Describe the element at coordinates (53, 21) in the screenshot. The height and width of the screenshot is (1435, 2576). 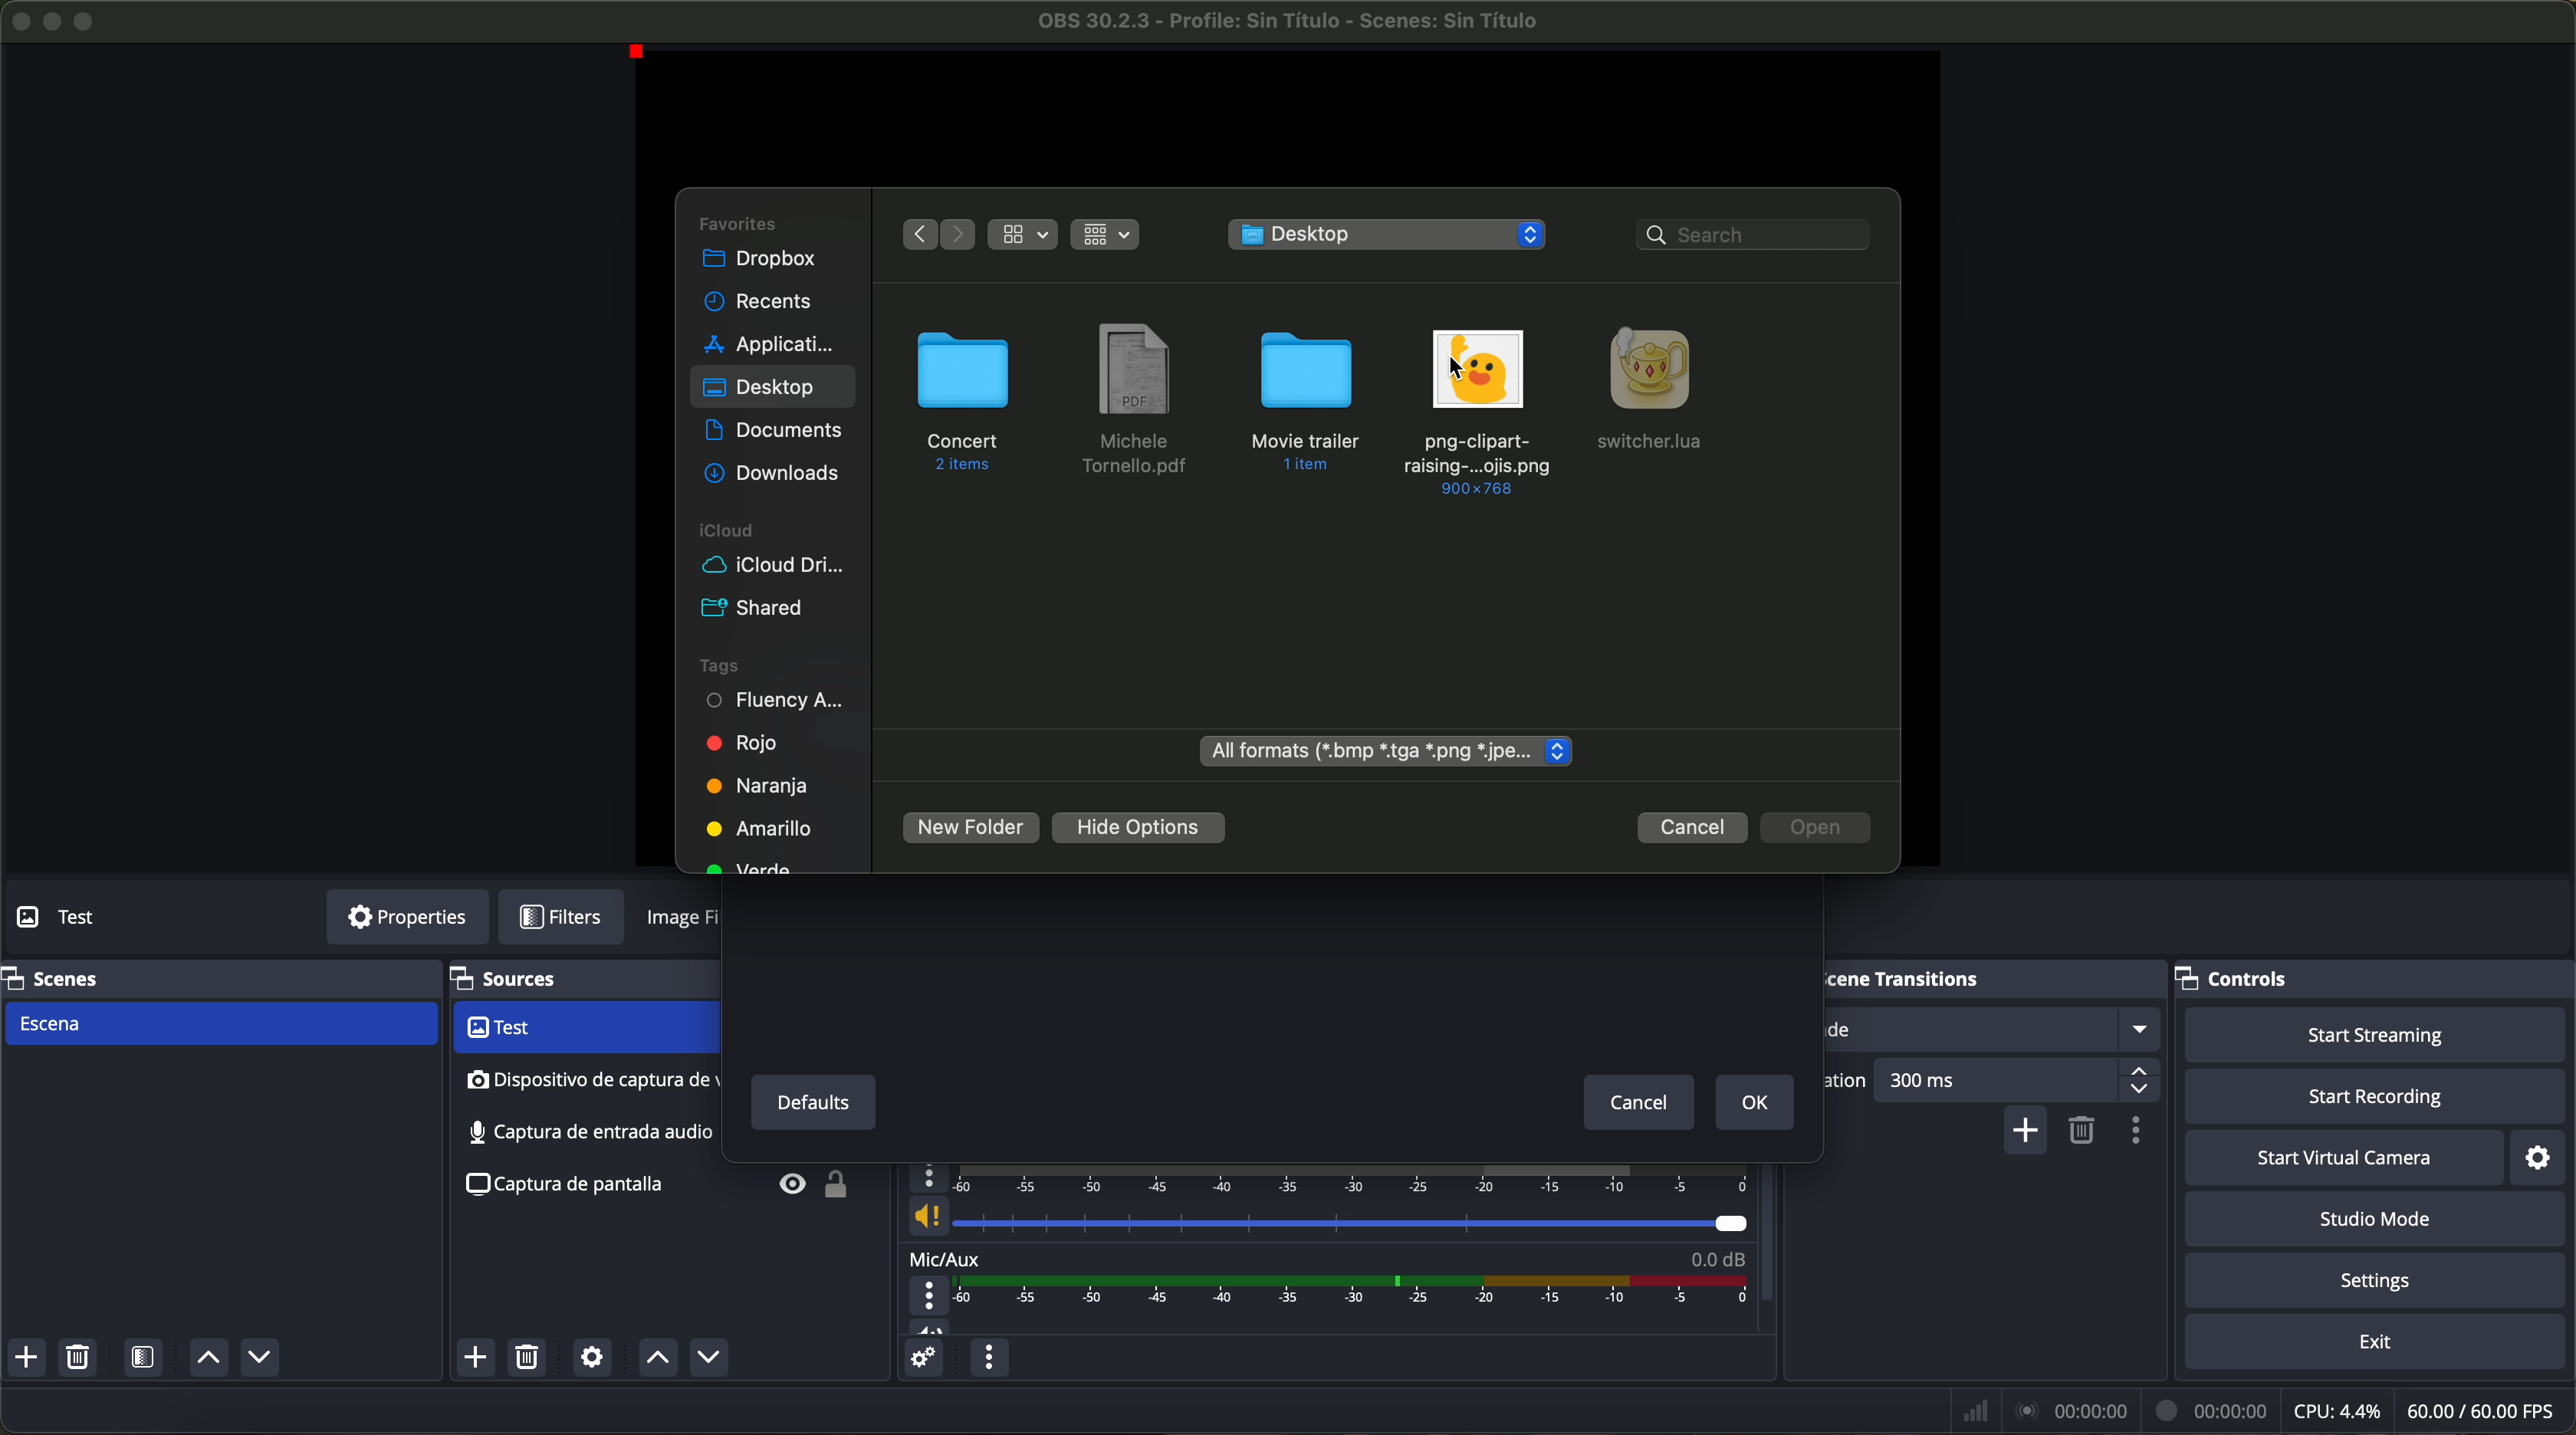
I see `minimize program` at that location.